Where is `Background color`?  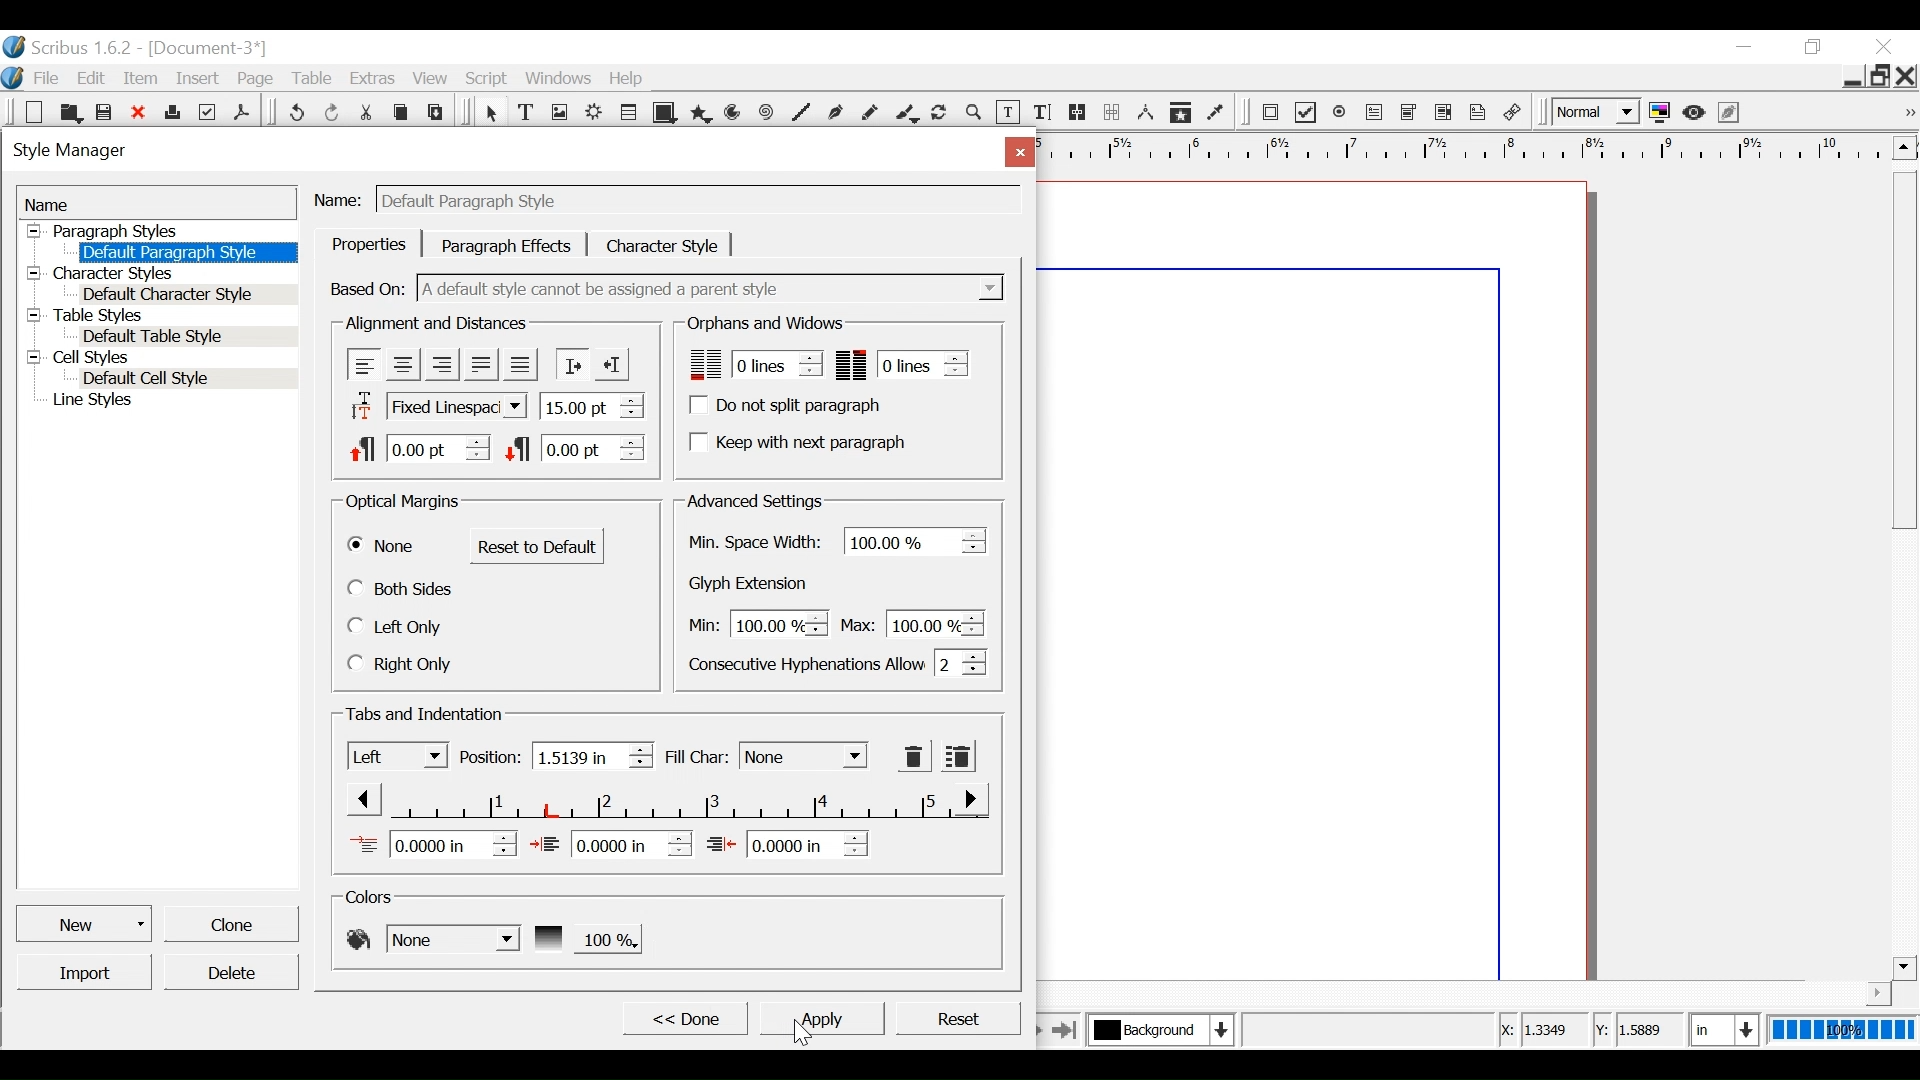
Background color is located at coordinates (431, 937).